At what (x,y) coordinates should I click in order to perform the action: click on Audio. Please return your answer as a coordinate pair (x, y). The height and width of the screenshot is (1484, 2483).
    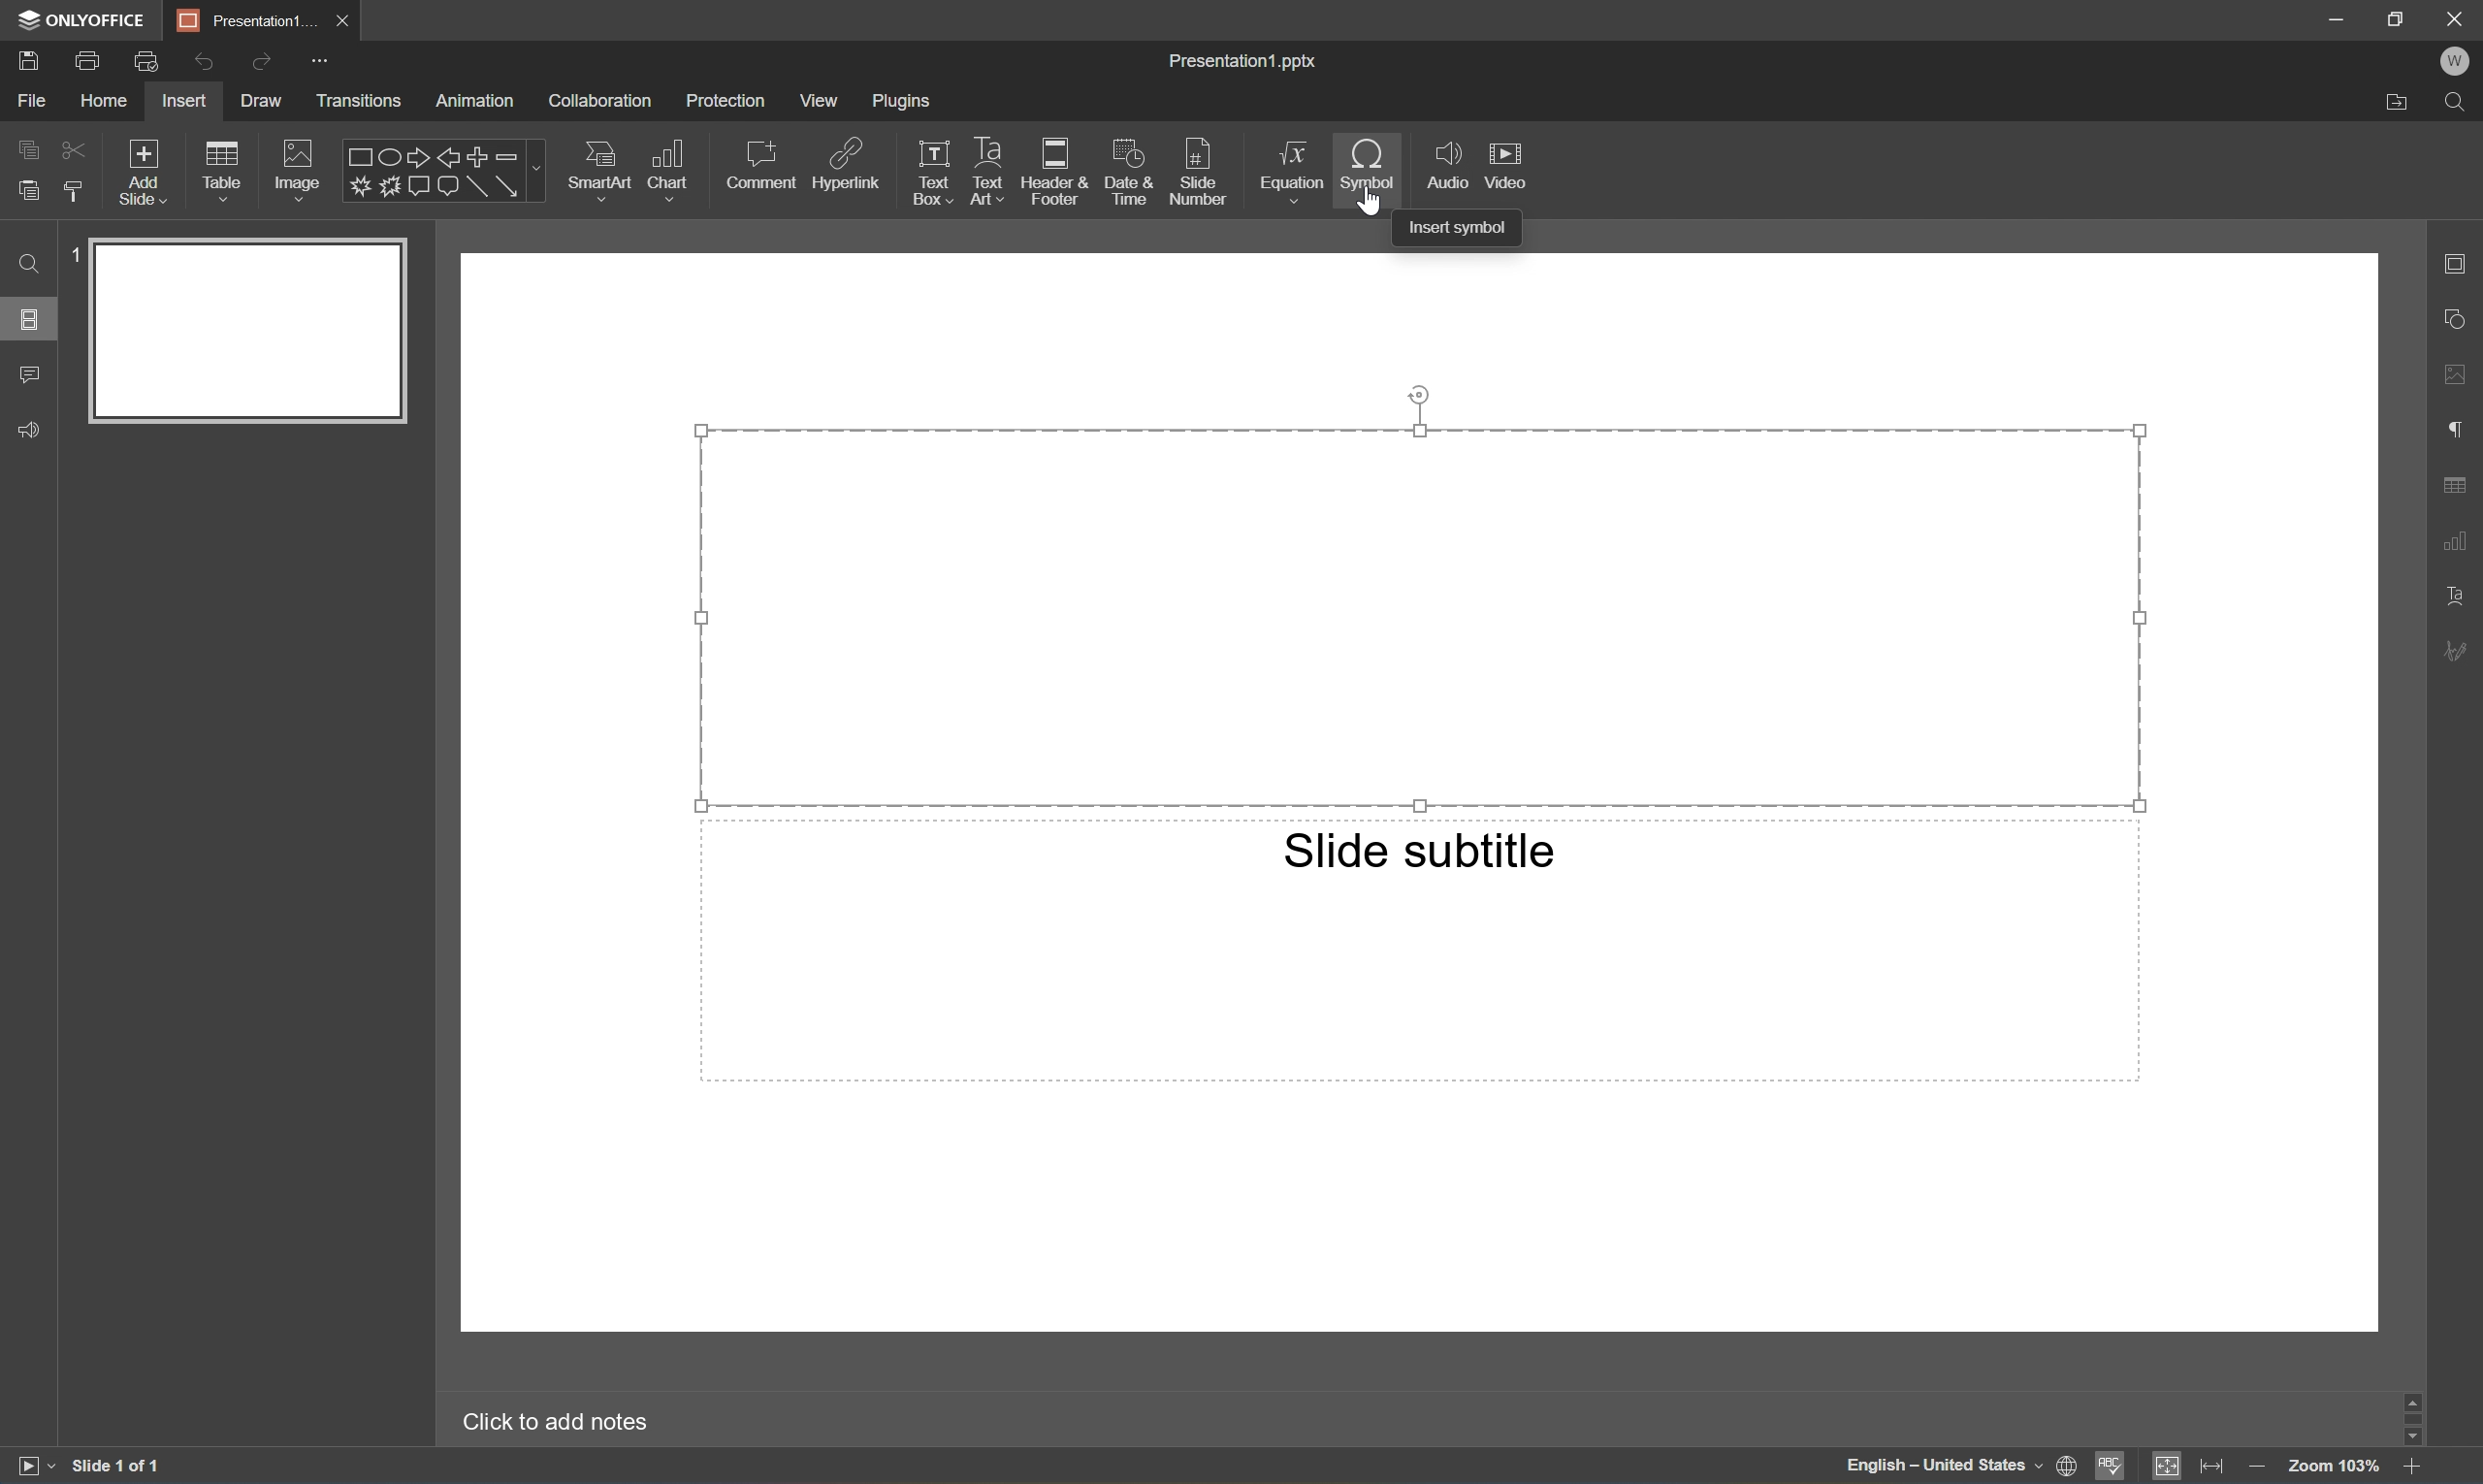
    Looking at the image, I should click on (1445, 165).